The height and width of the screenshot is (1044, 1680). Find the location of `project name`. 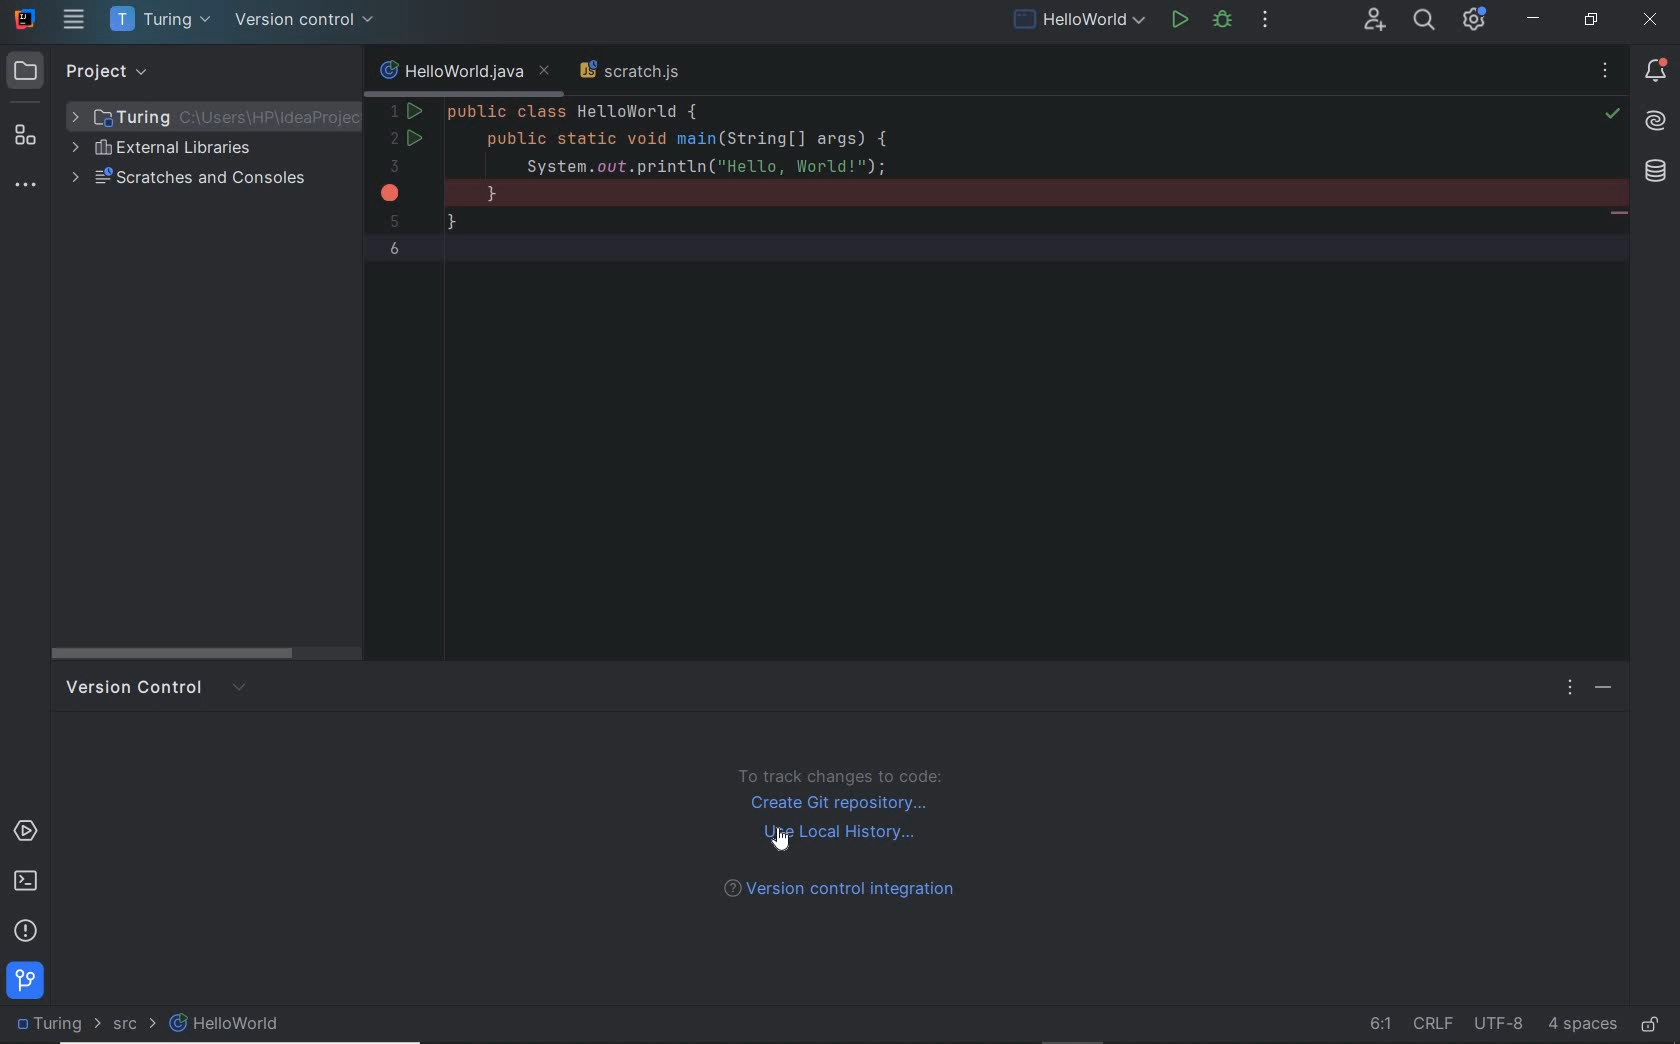

project name is located at coordinates (159, 21).